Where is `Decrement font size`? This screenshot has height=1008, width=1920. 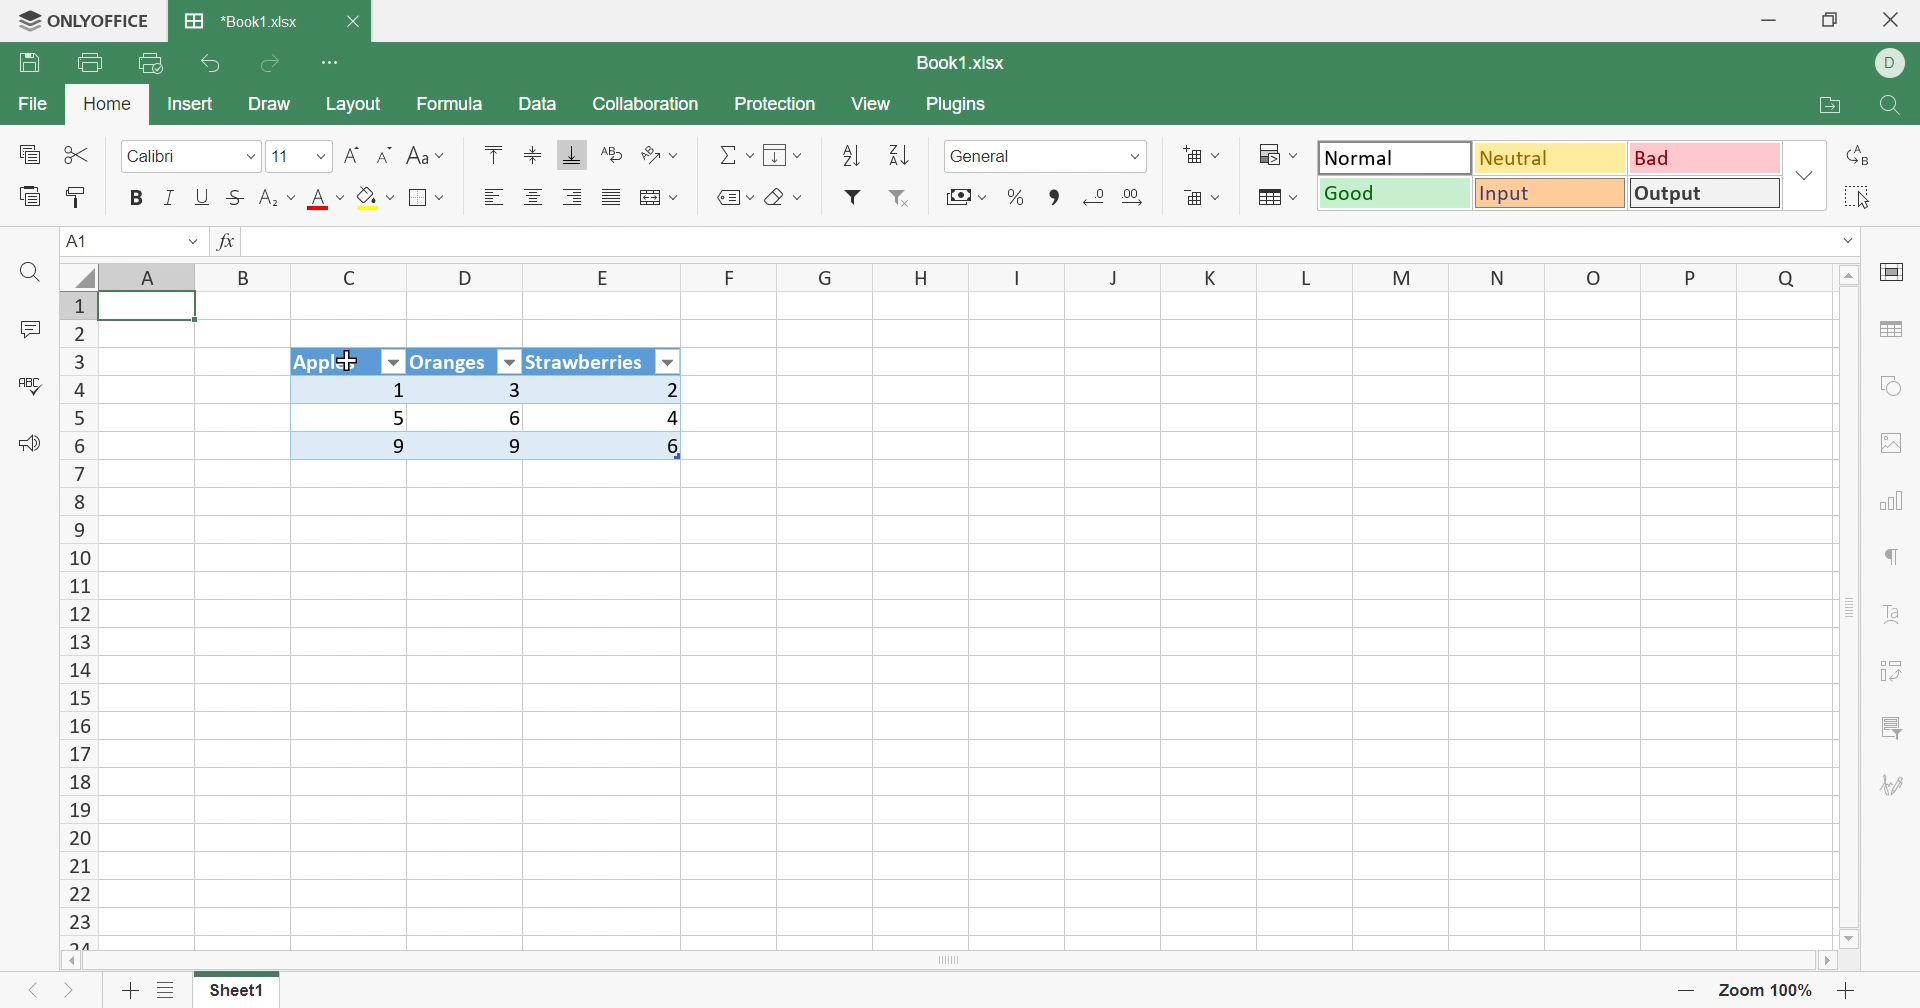 Decrement font size is located at coordinates (385, 156).